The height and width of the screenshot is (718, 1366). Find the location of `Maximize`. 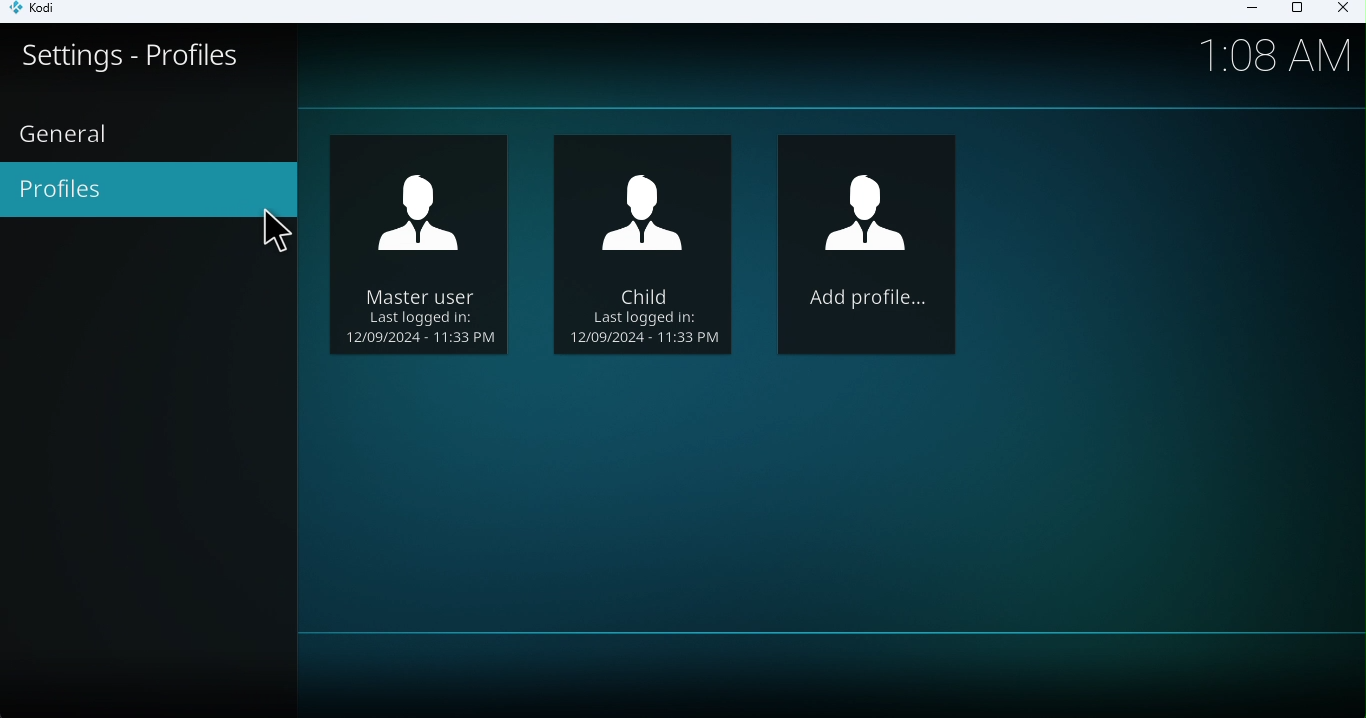

Maximize is located at coordinates (1296, 12).